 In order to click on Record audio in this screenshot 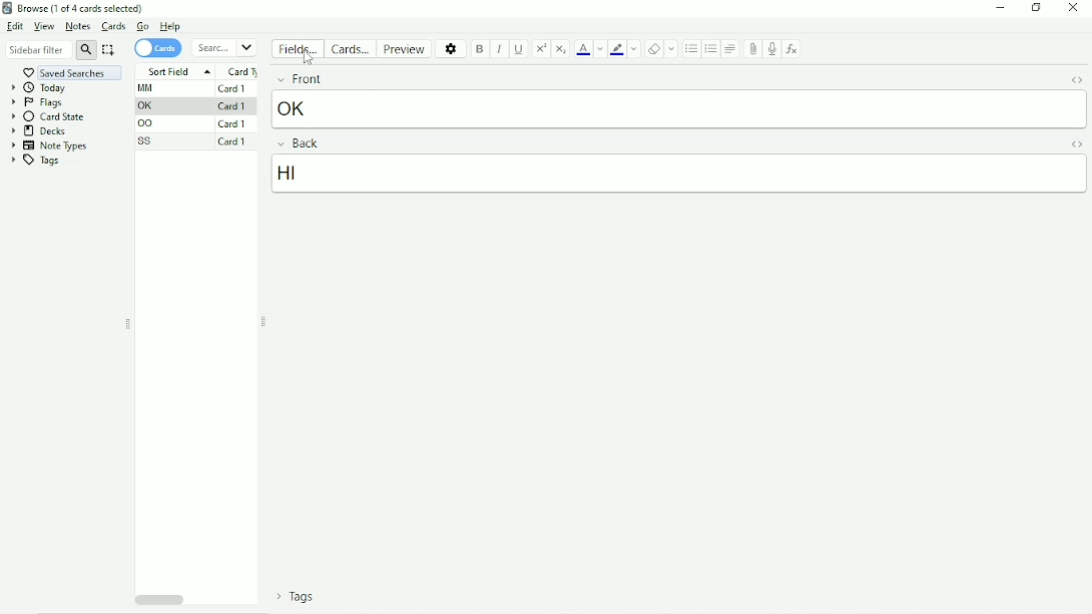, I will do `click(772, 49)`.